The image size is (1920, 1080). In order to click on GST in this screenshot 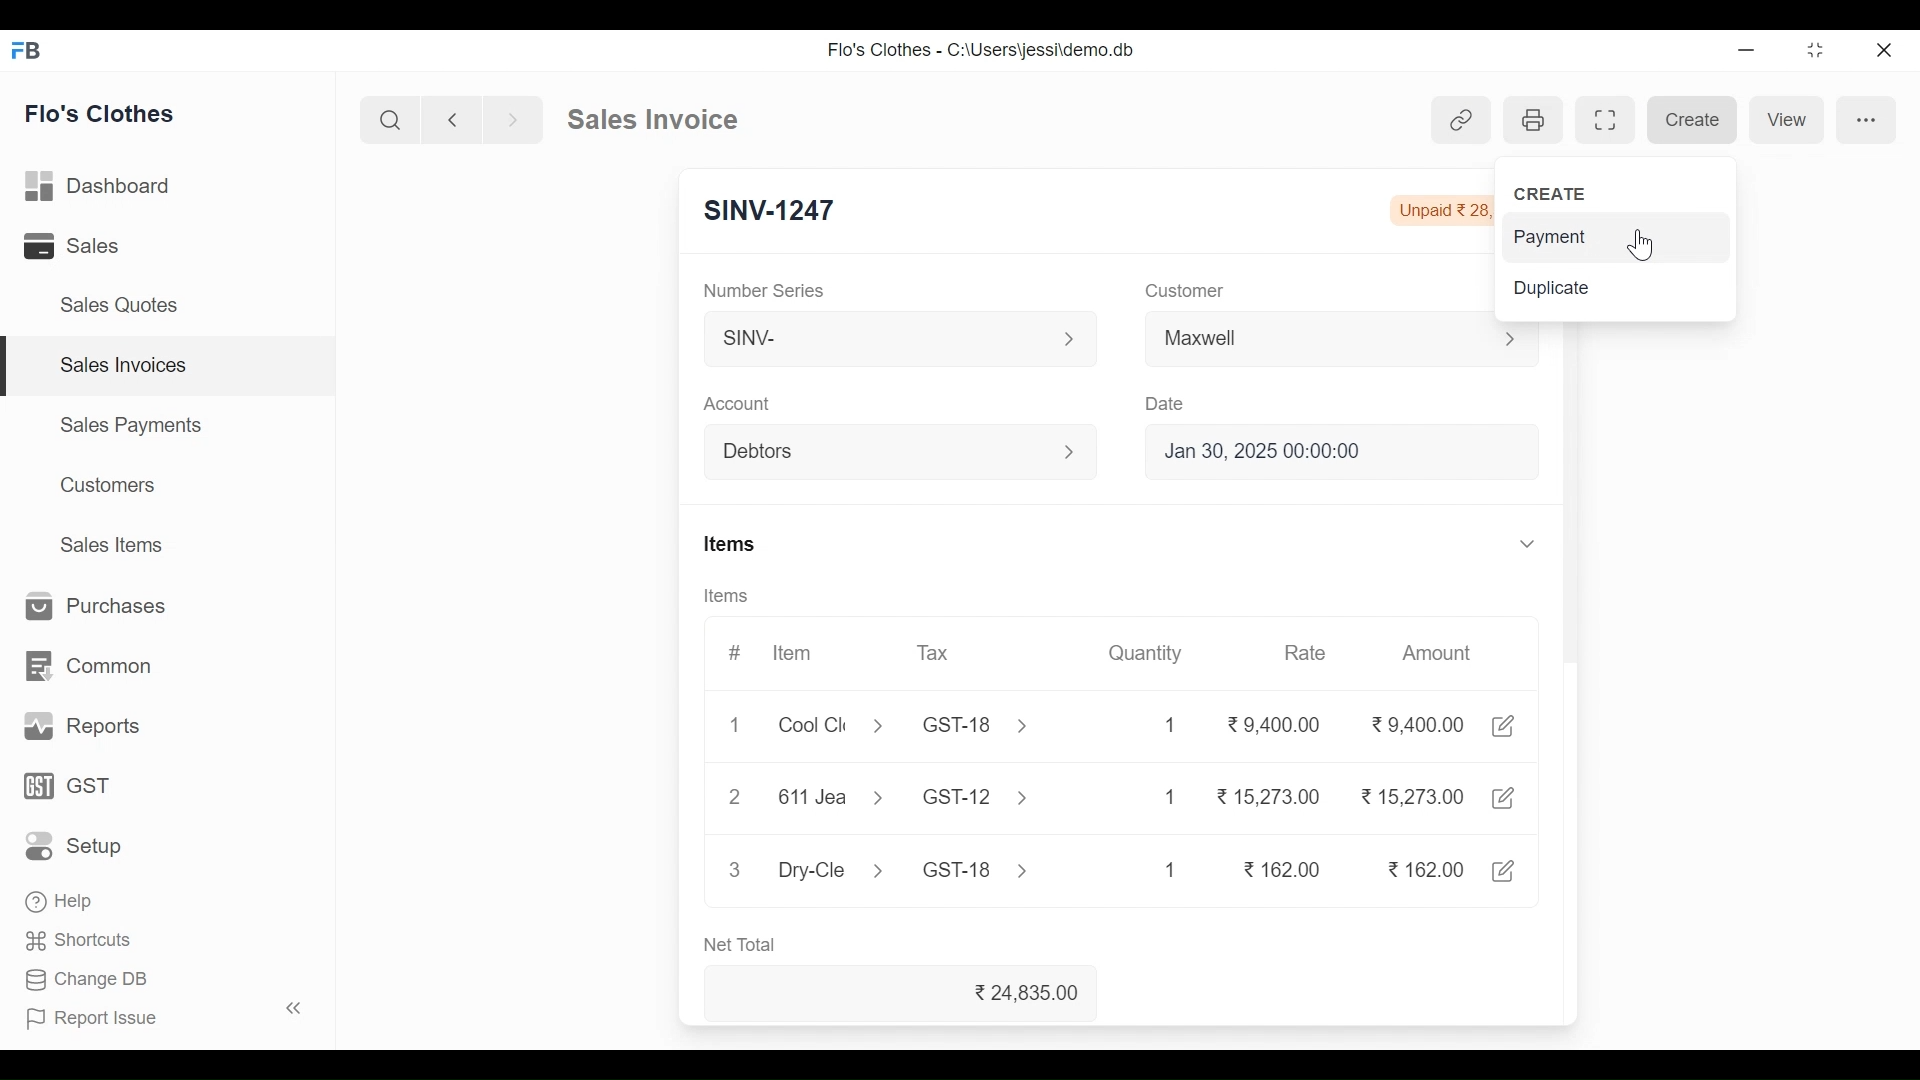, I will do `click(67, 787)`.